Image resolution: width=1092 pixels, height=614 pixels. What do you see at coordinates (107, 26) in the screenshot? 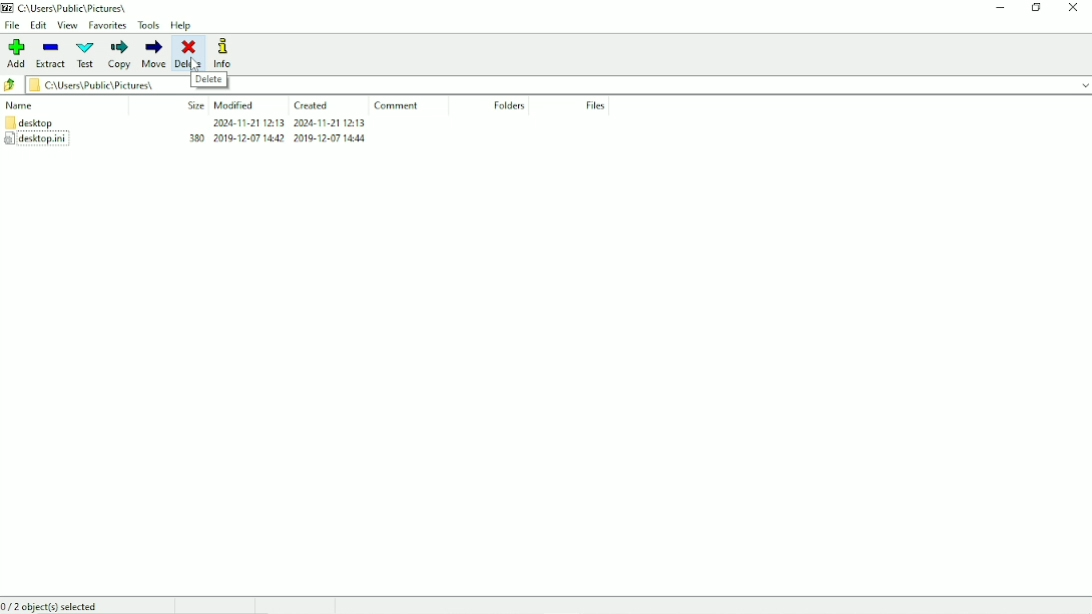
I see `Favorites` at bounding box center [107, 26].